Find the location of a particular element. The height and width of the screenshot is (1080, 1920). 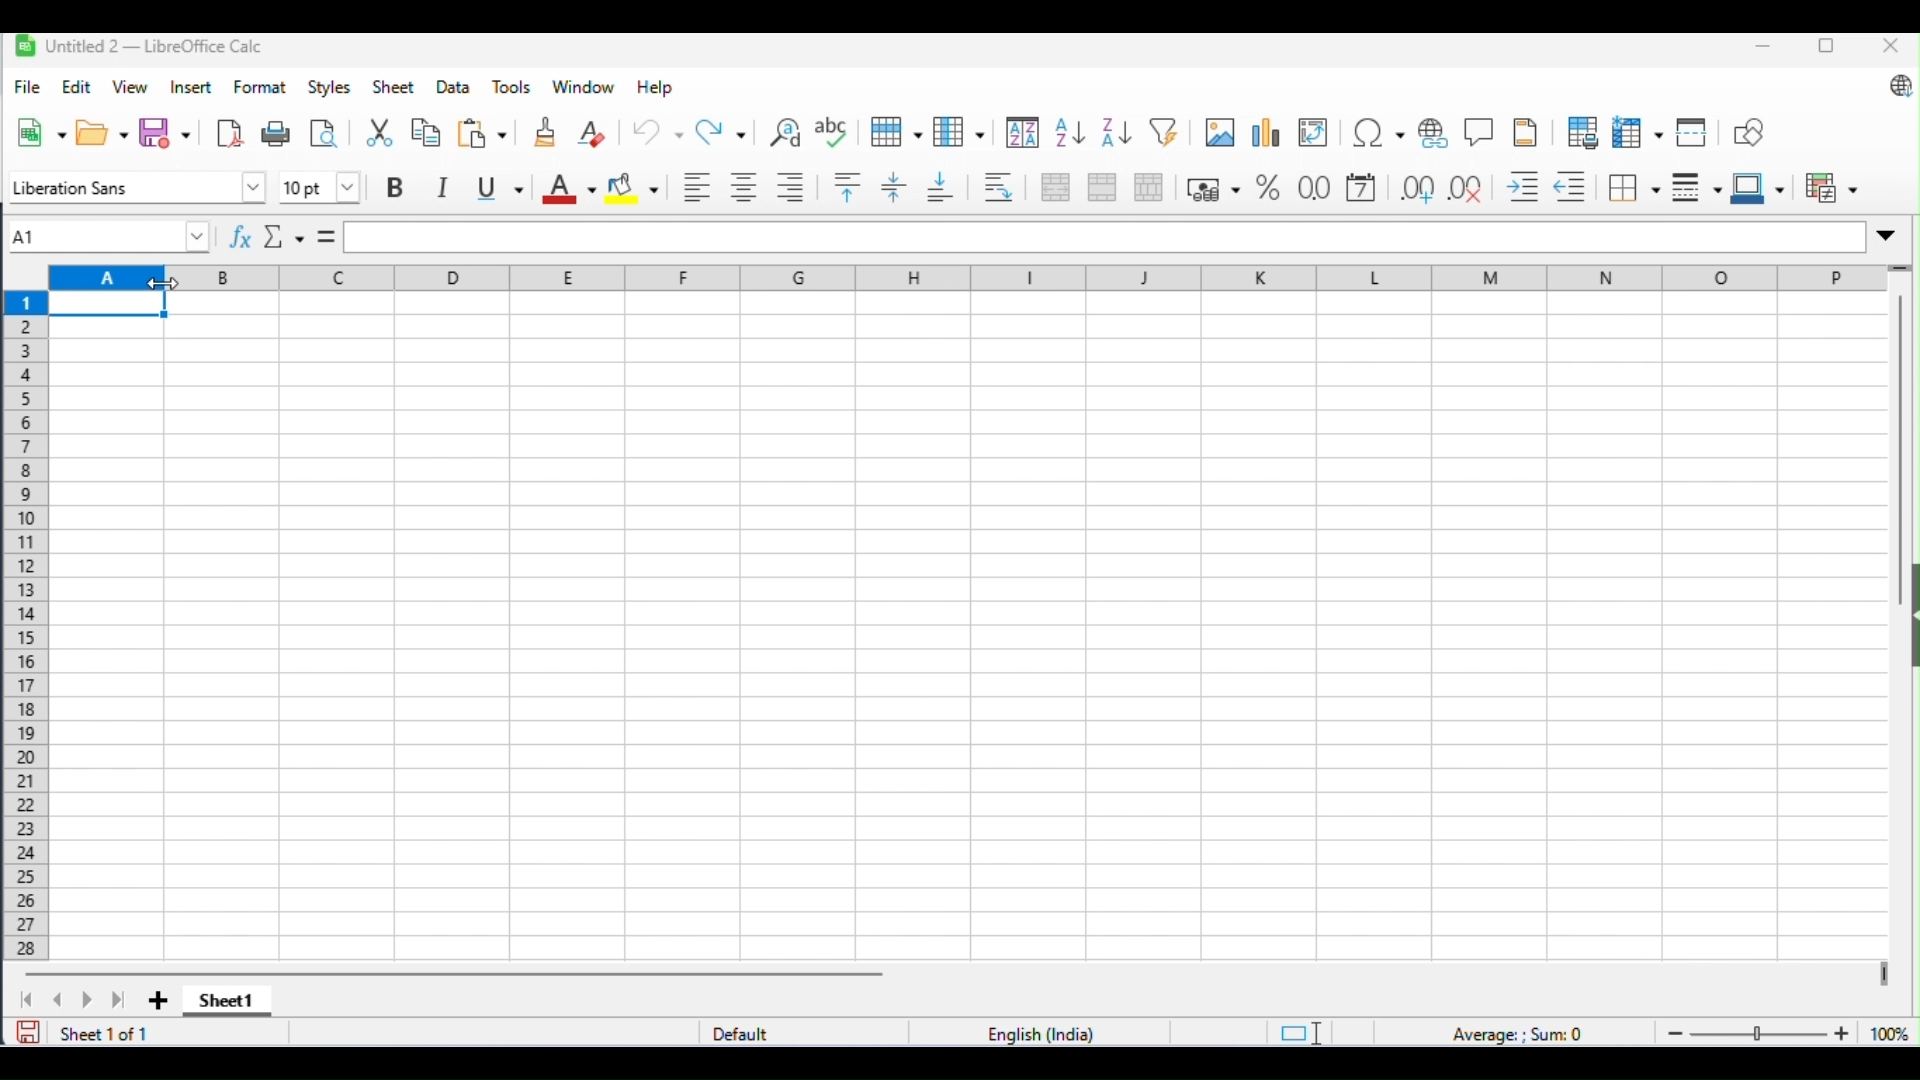

print is located at coordinates (278, 133).